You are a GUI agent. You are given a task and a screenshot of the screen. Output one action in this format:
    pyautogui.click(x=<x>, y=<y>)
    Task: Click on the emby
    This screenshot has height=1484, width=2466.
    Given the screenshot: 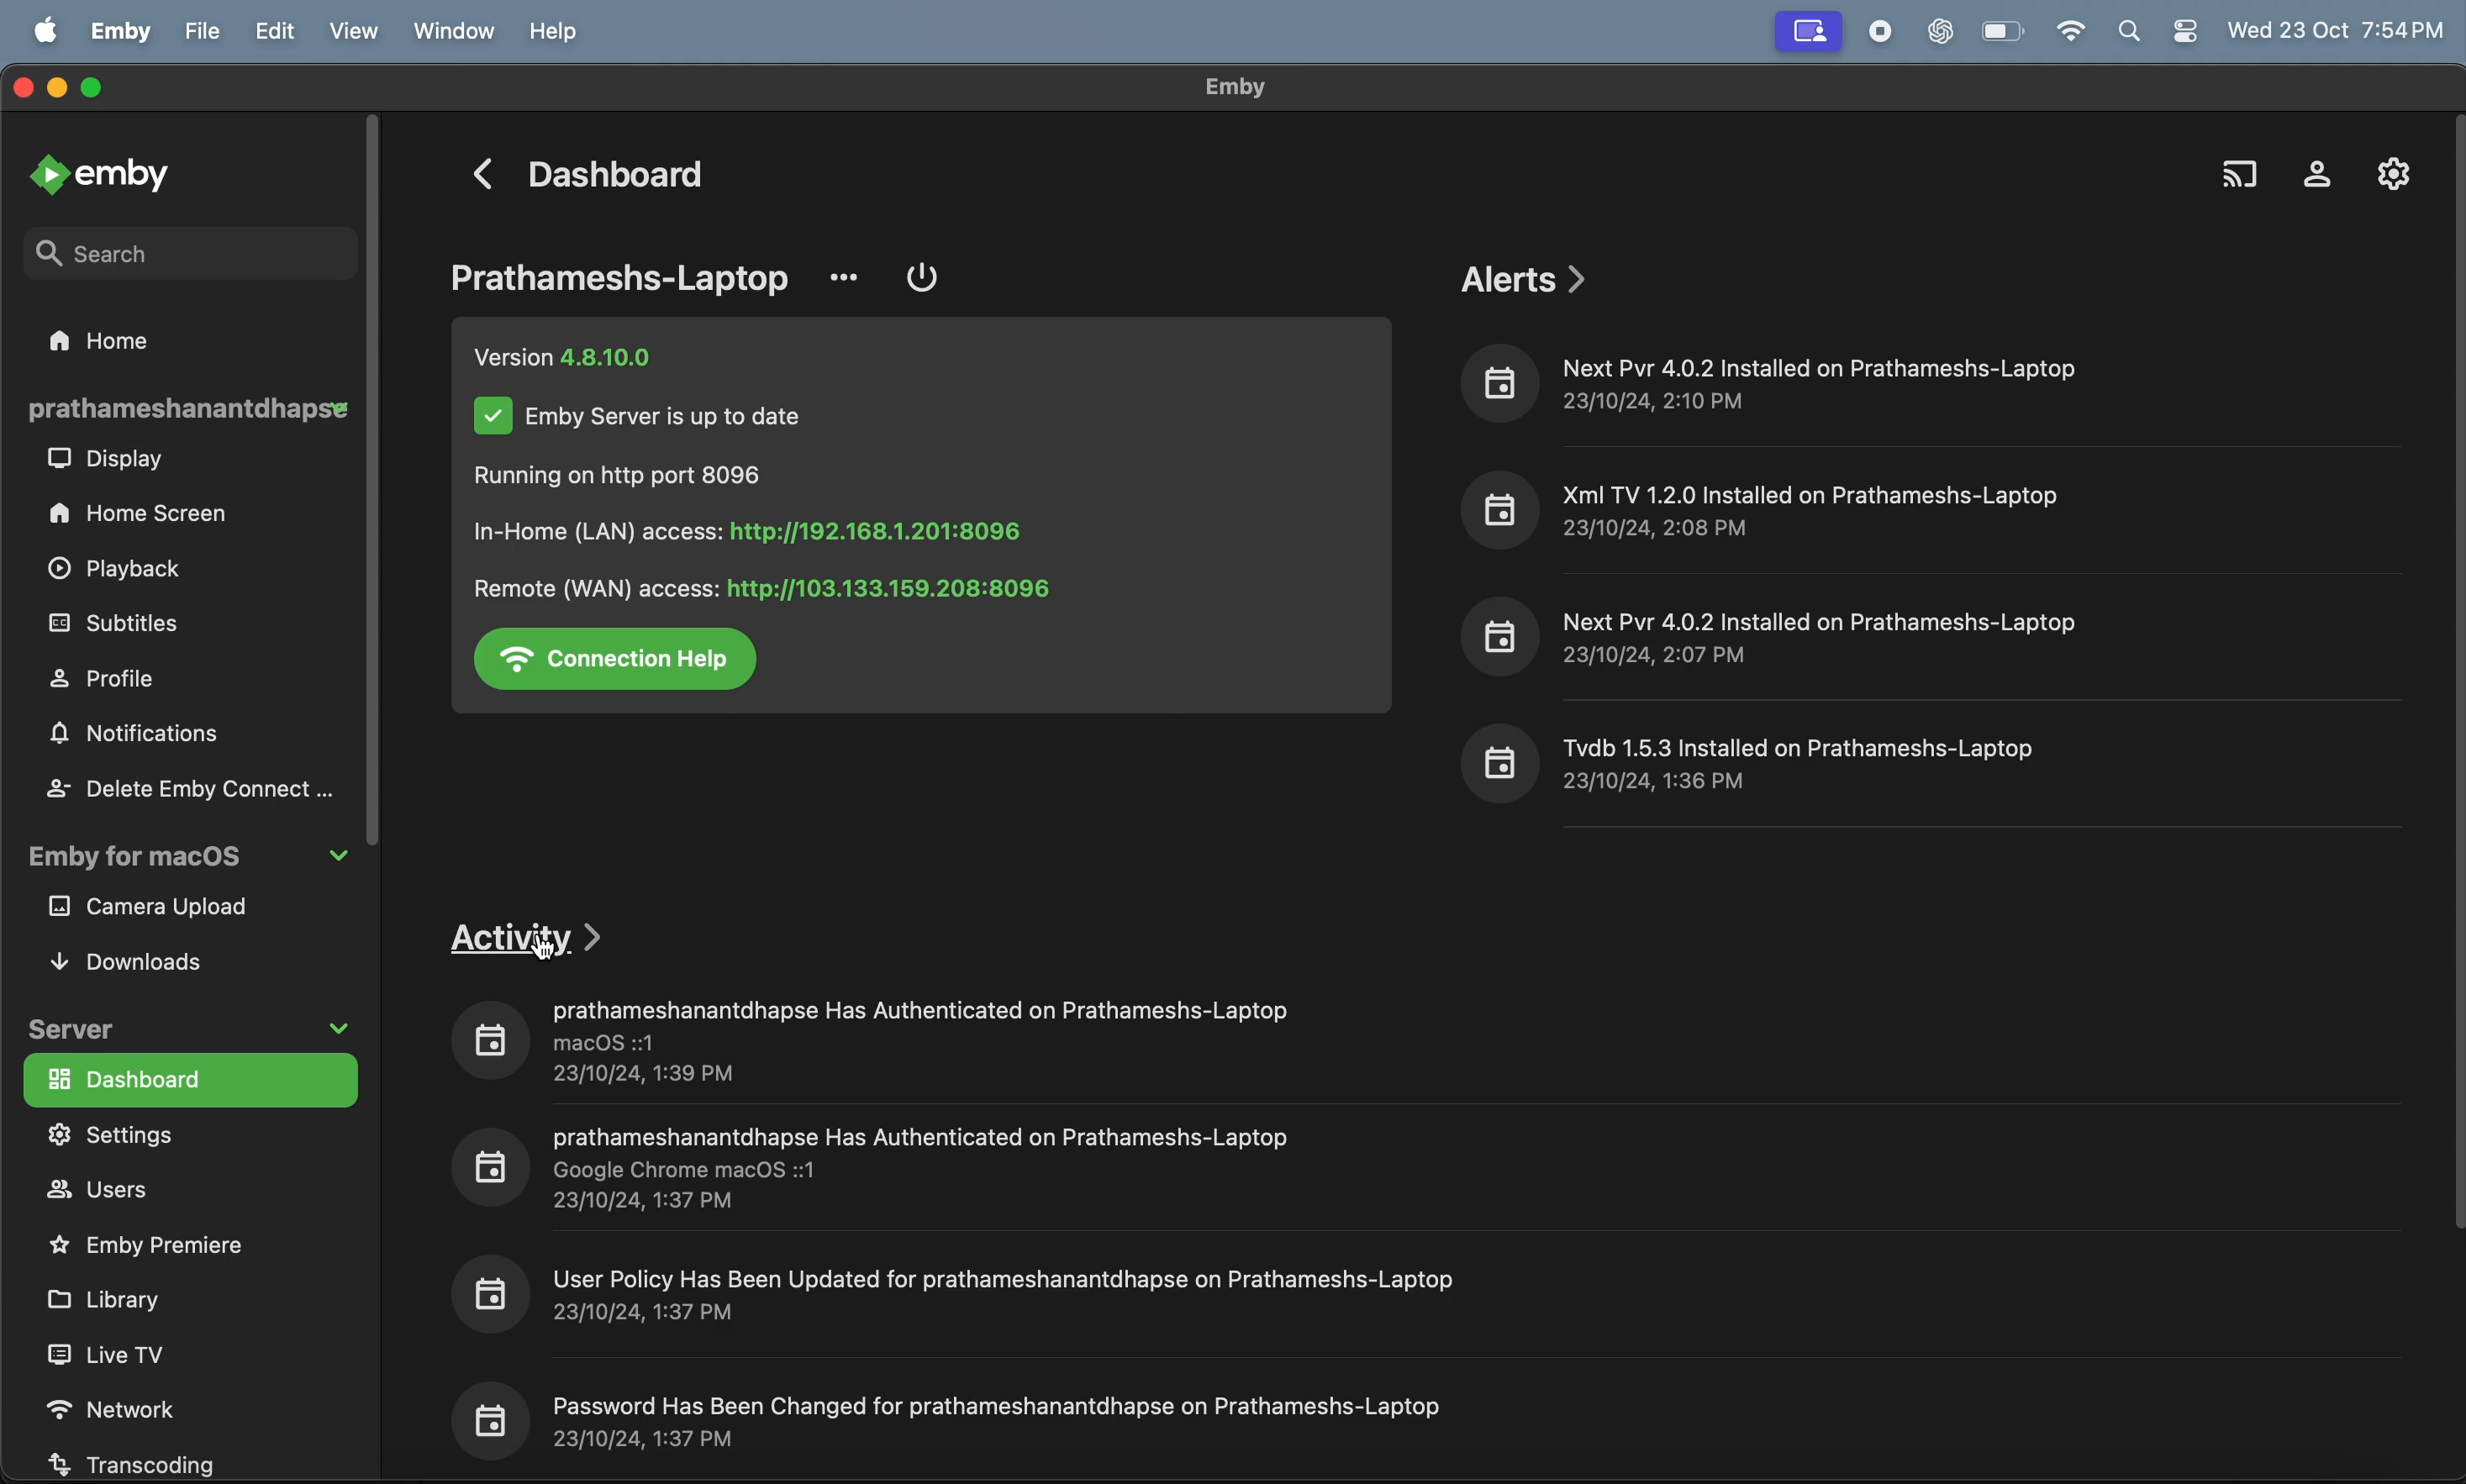 What is the action you would take?
    pyautogui.click(x=111, y=172)
    